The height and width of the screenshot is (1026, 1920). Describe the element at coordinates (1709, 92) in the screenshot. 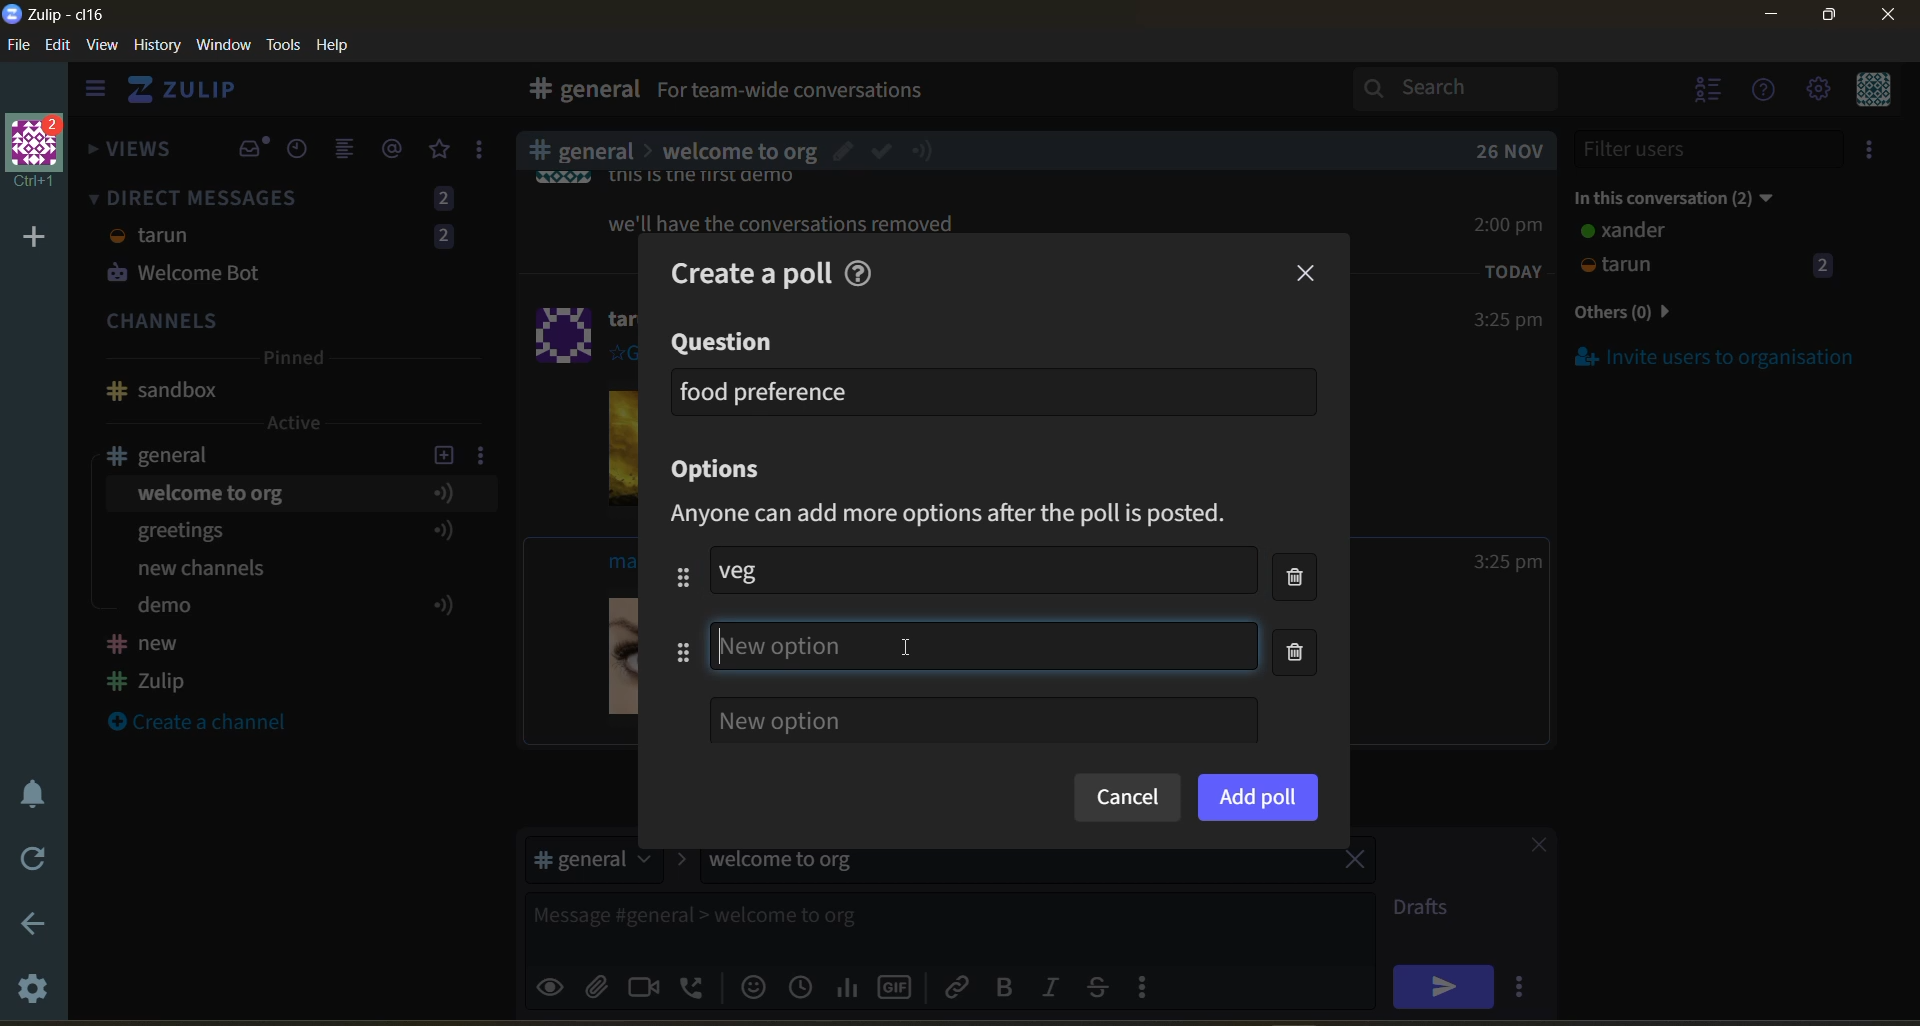

I see `hide user list` at that location.